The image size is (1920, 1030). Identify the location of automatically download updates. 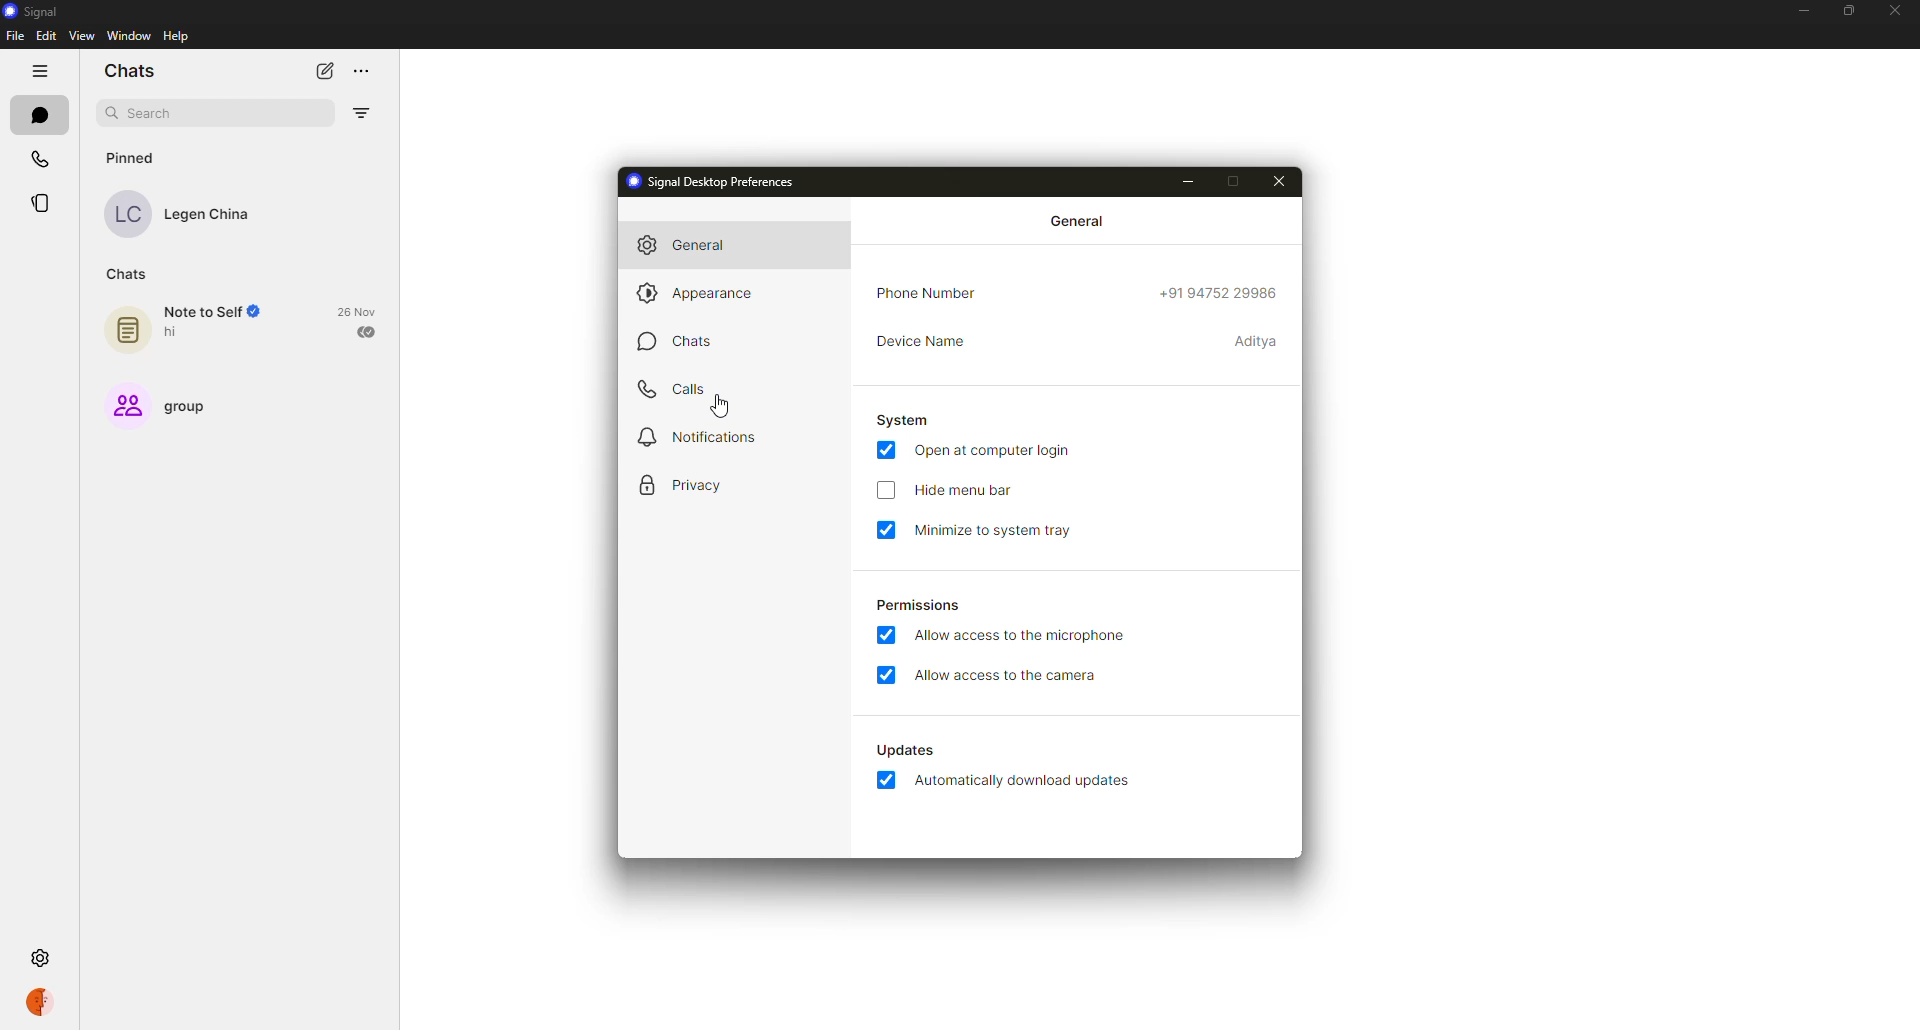
(1029, 781).